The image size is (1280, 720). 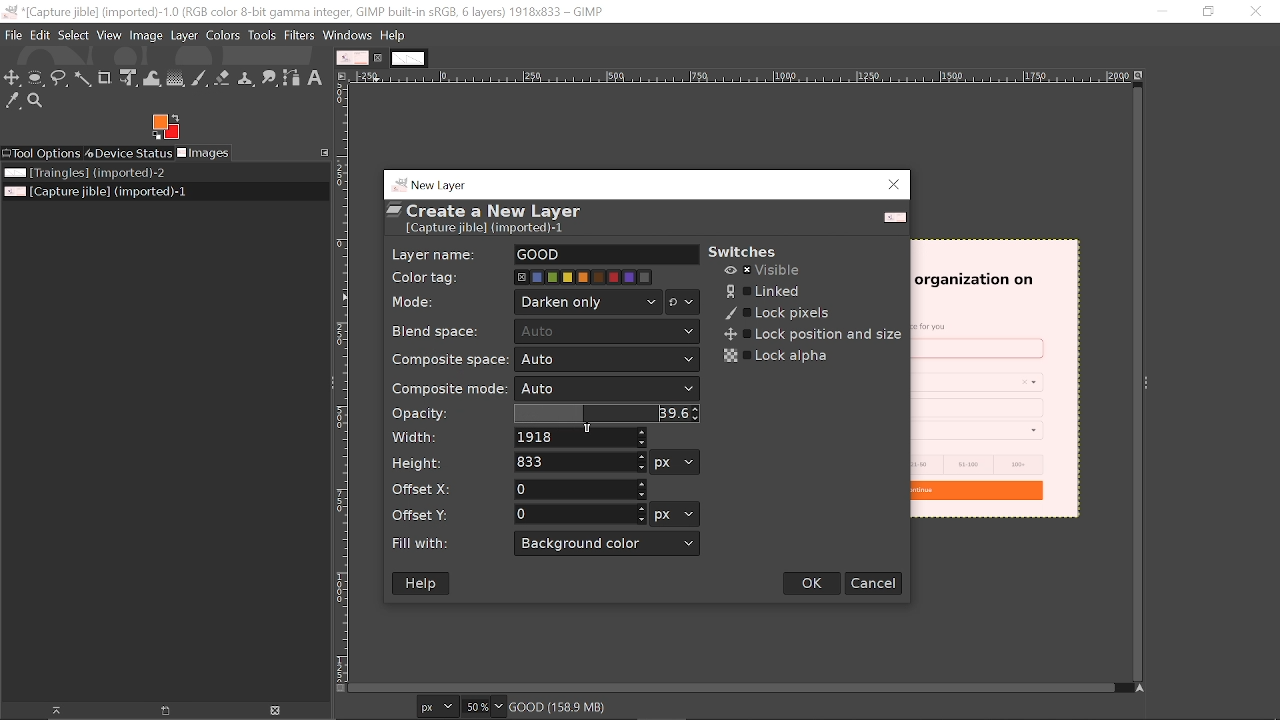 What do you see at coordinates (580, 462) in the screenshot?
I see `Height` at bounding box center [580, 462].